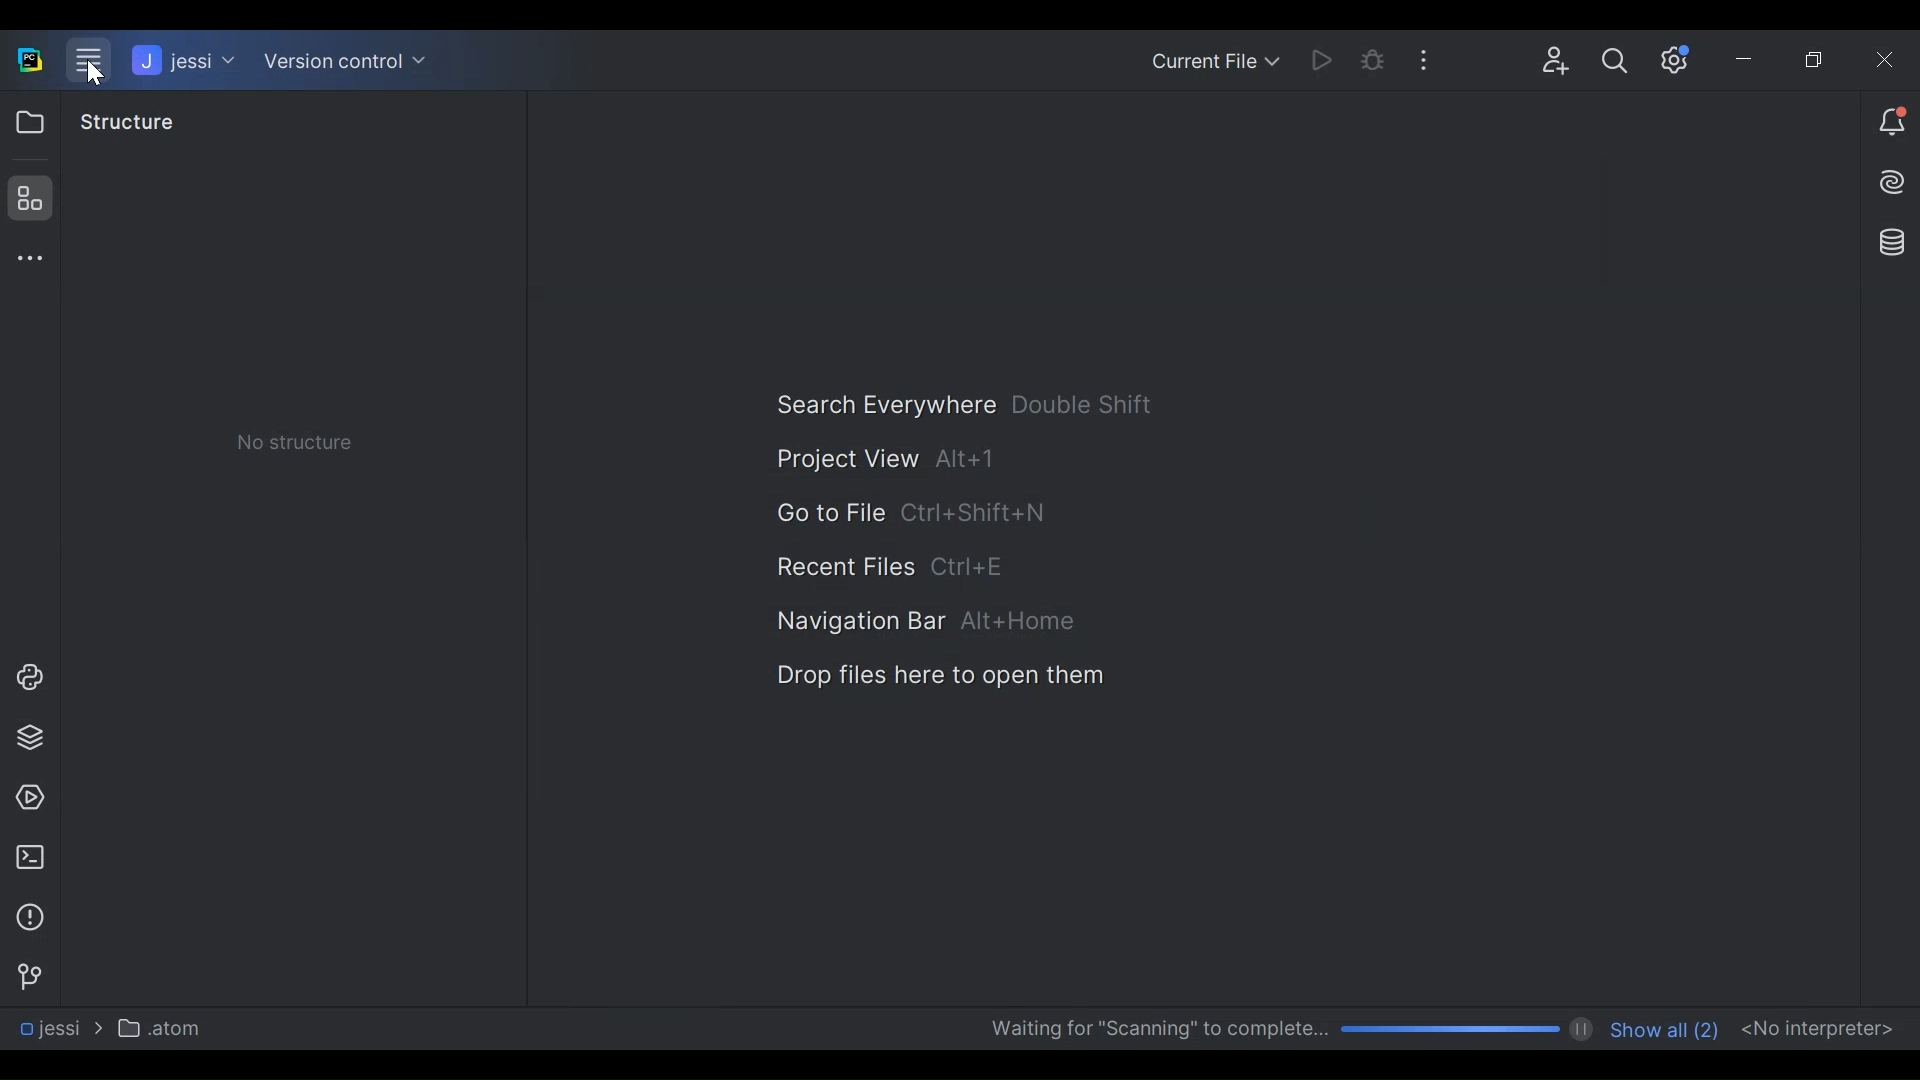 This screenshot has width=1920, height=1080. I want to click on Bug, so click(1372, 62).